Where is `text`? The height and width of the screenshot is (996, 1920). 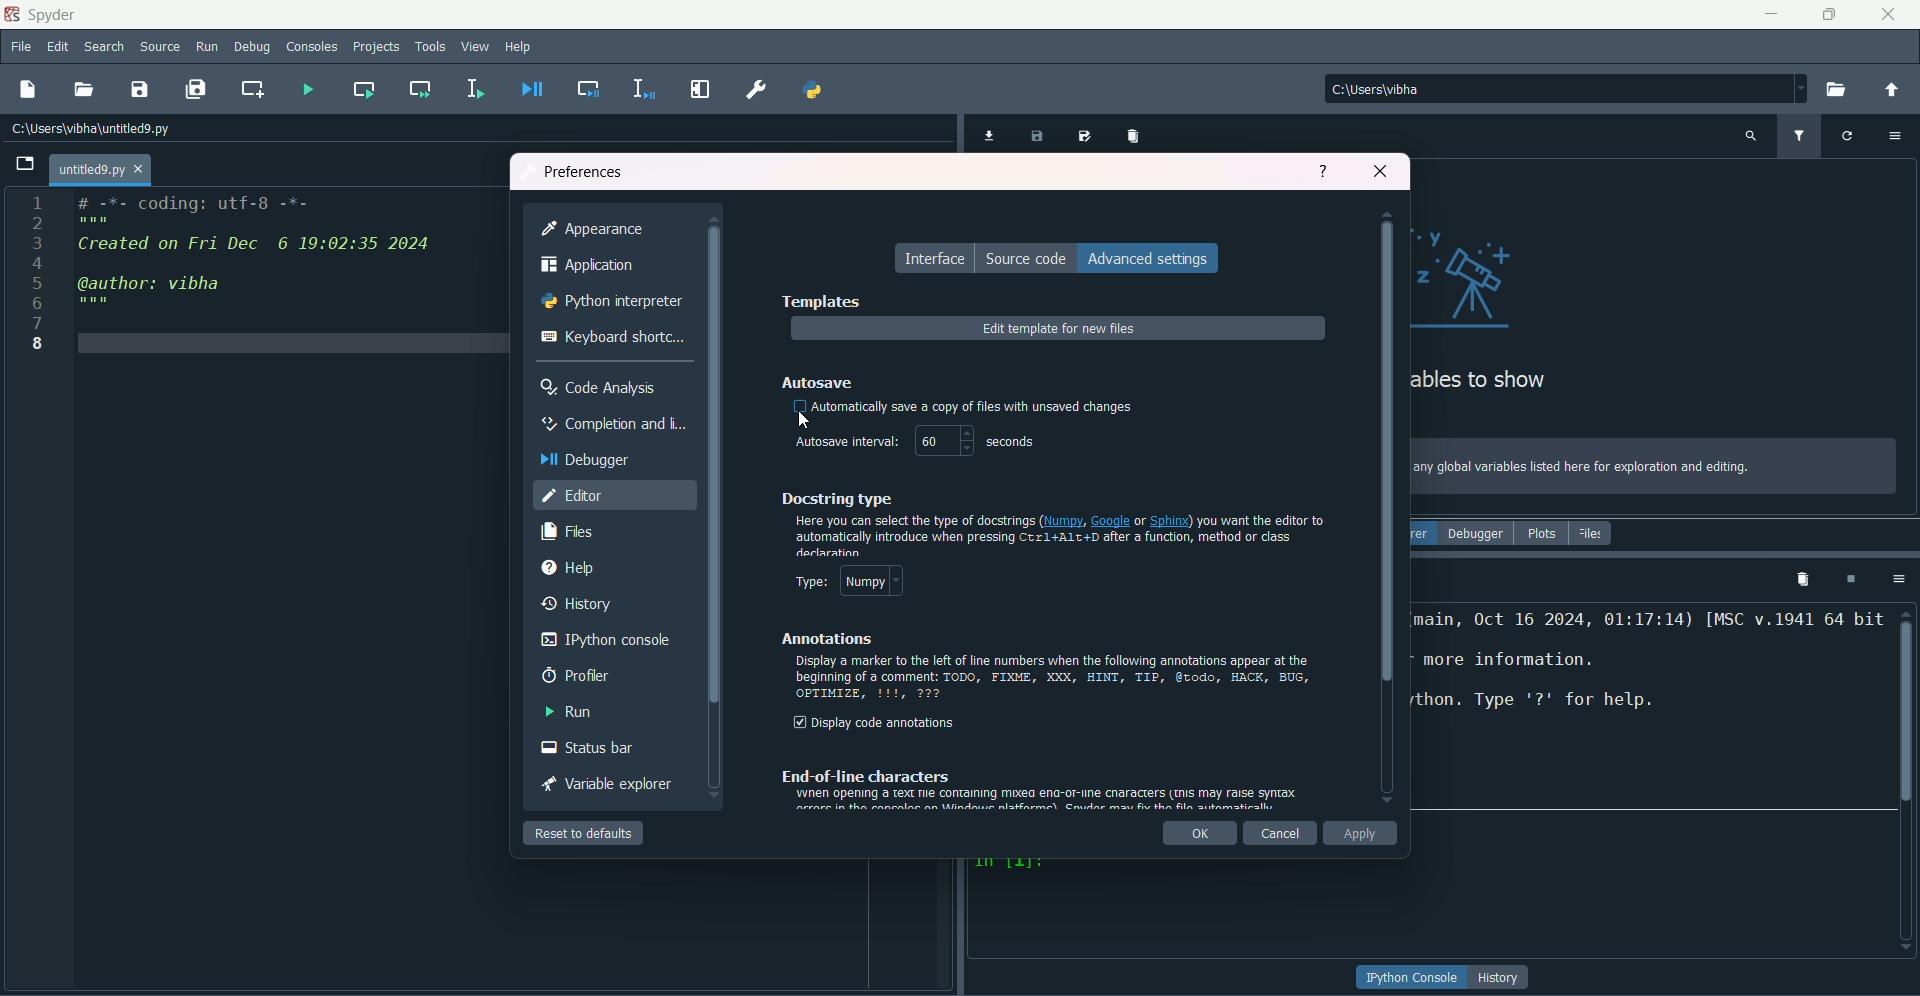 text is located at coordinates (963, 408).